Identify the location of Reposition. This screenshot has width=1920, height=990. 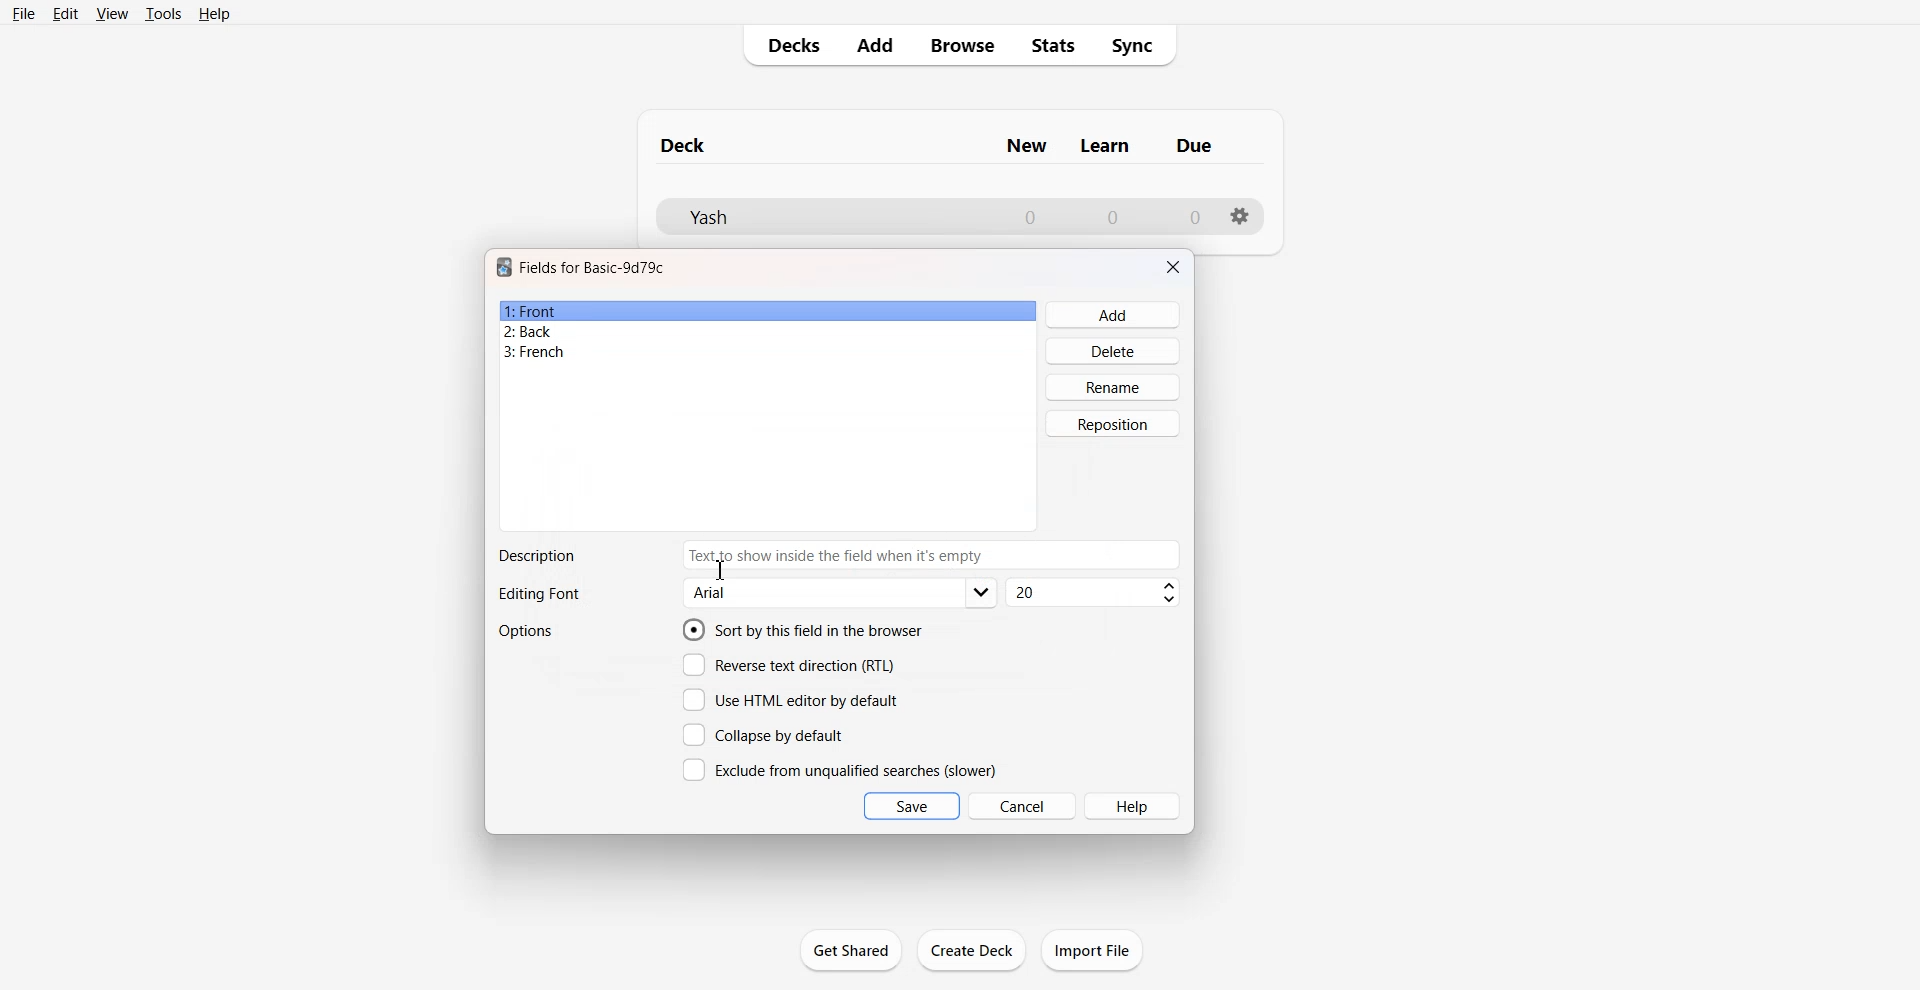
(1113, 424).